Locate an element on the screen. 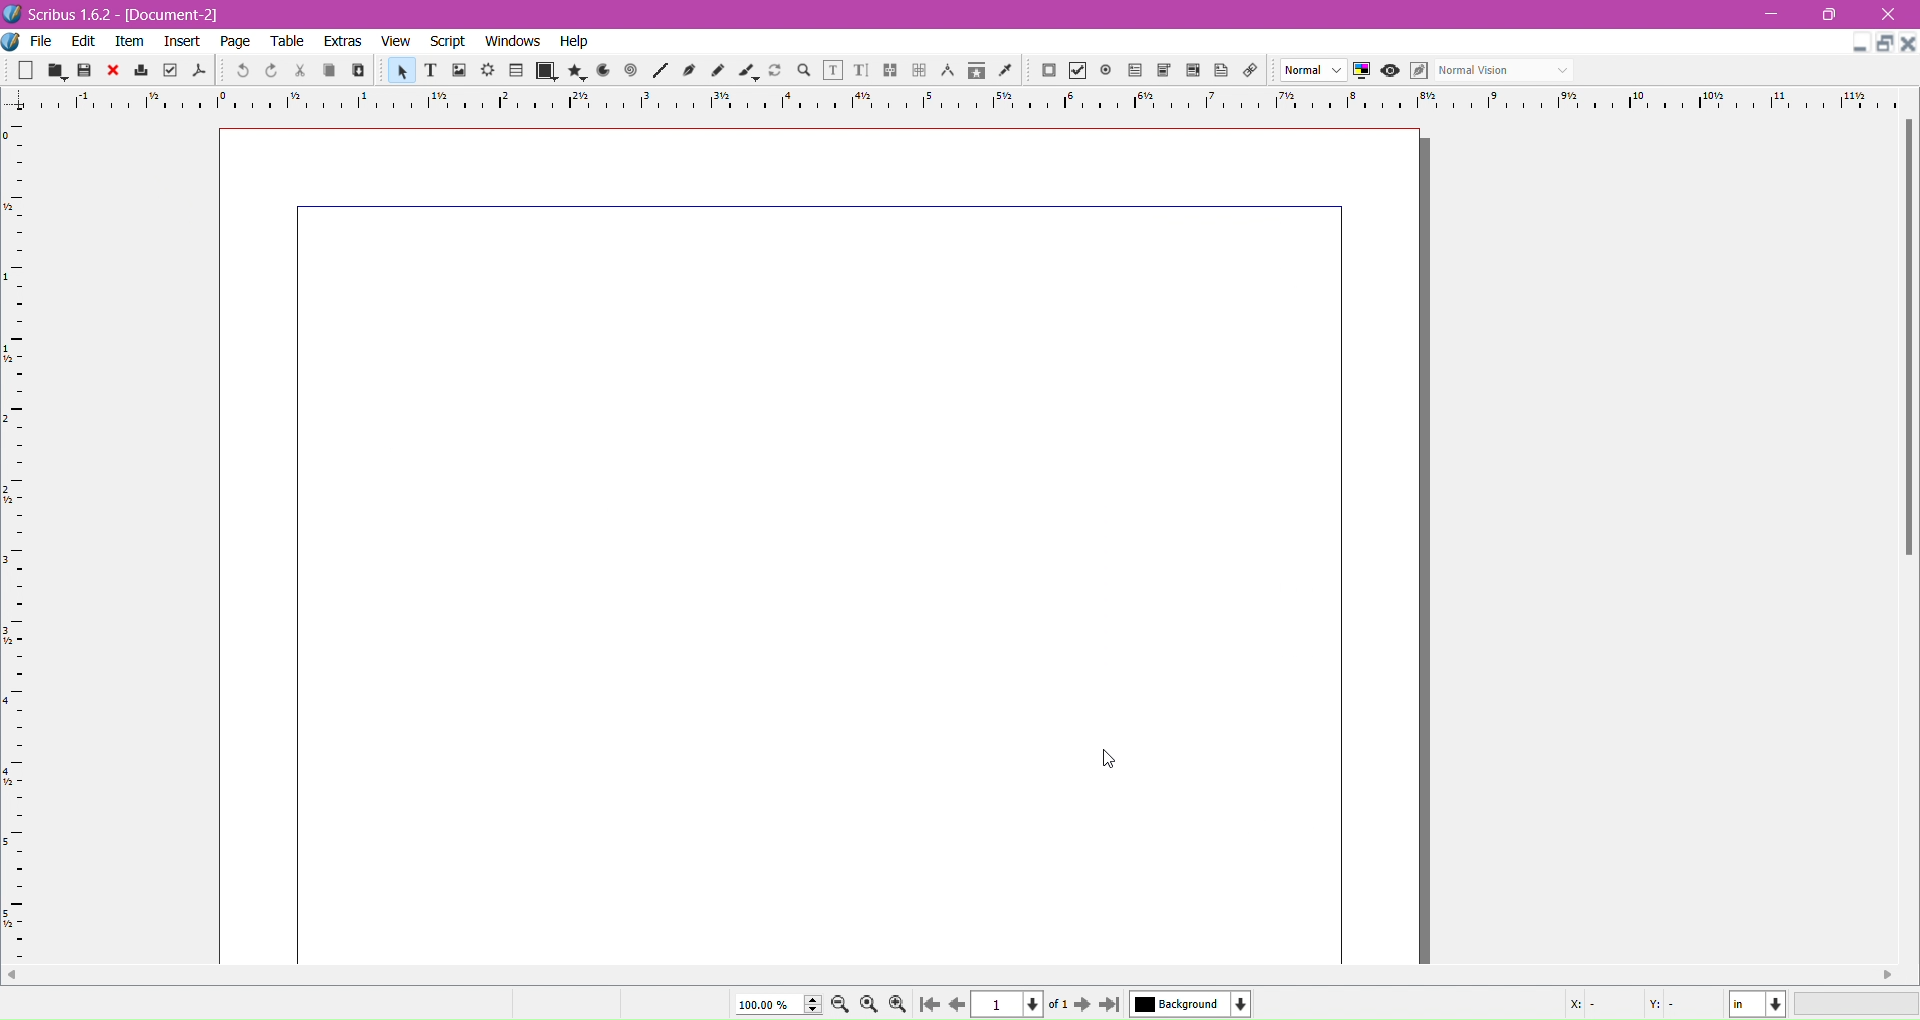 Image resolution: width=1920 pixels, height=1020 pixels. icon is located at coordinates (918, 68).